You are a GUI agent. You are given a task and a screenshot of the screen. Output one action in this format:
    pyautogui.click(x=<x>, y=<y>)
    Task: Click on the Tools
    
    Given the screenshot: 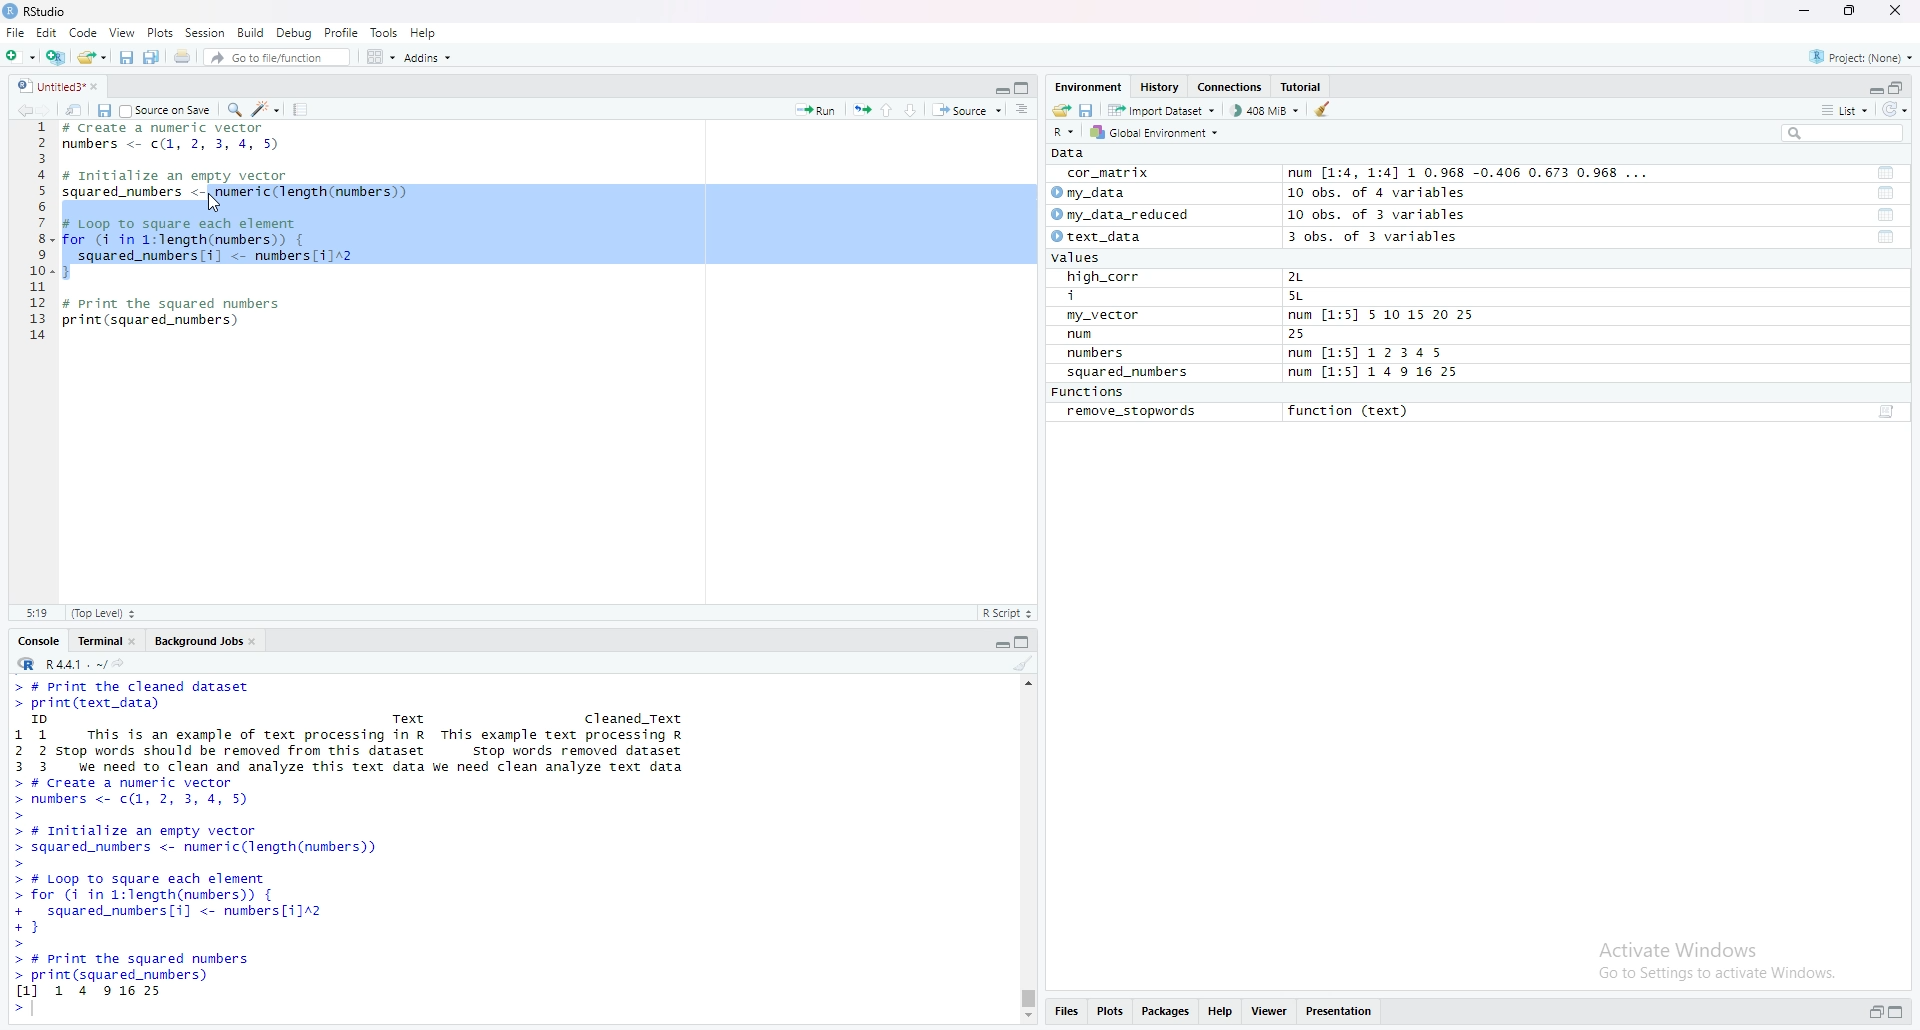 What is the action you would take?
    pyautogui.click(x=385, y=32)
    